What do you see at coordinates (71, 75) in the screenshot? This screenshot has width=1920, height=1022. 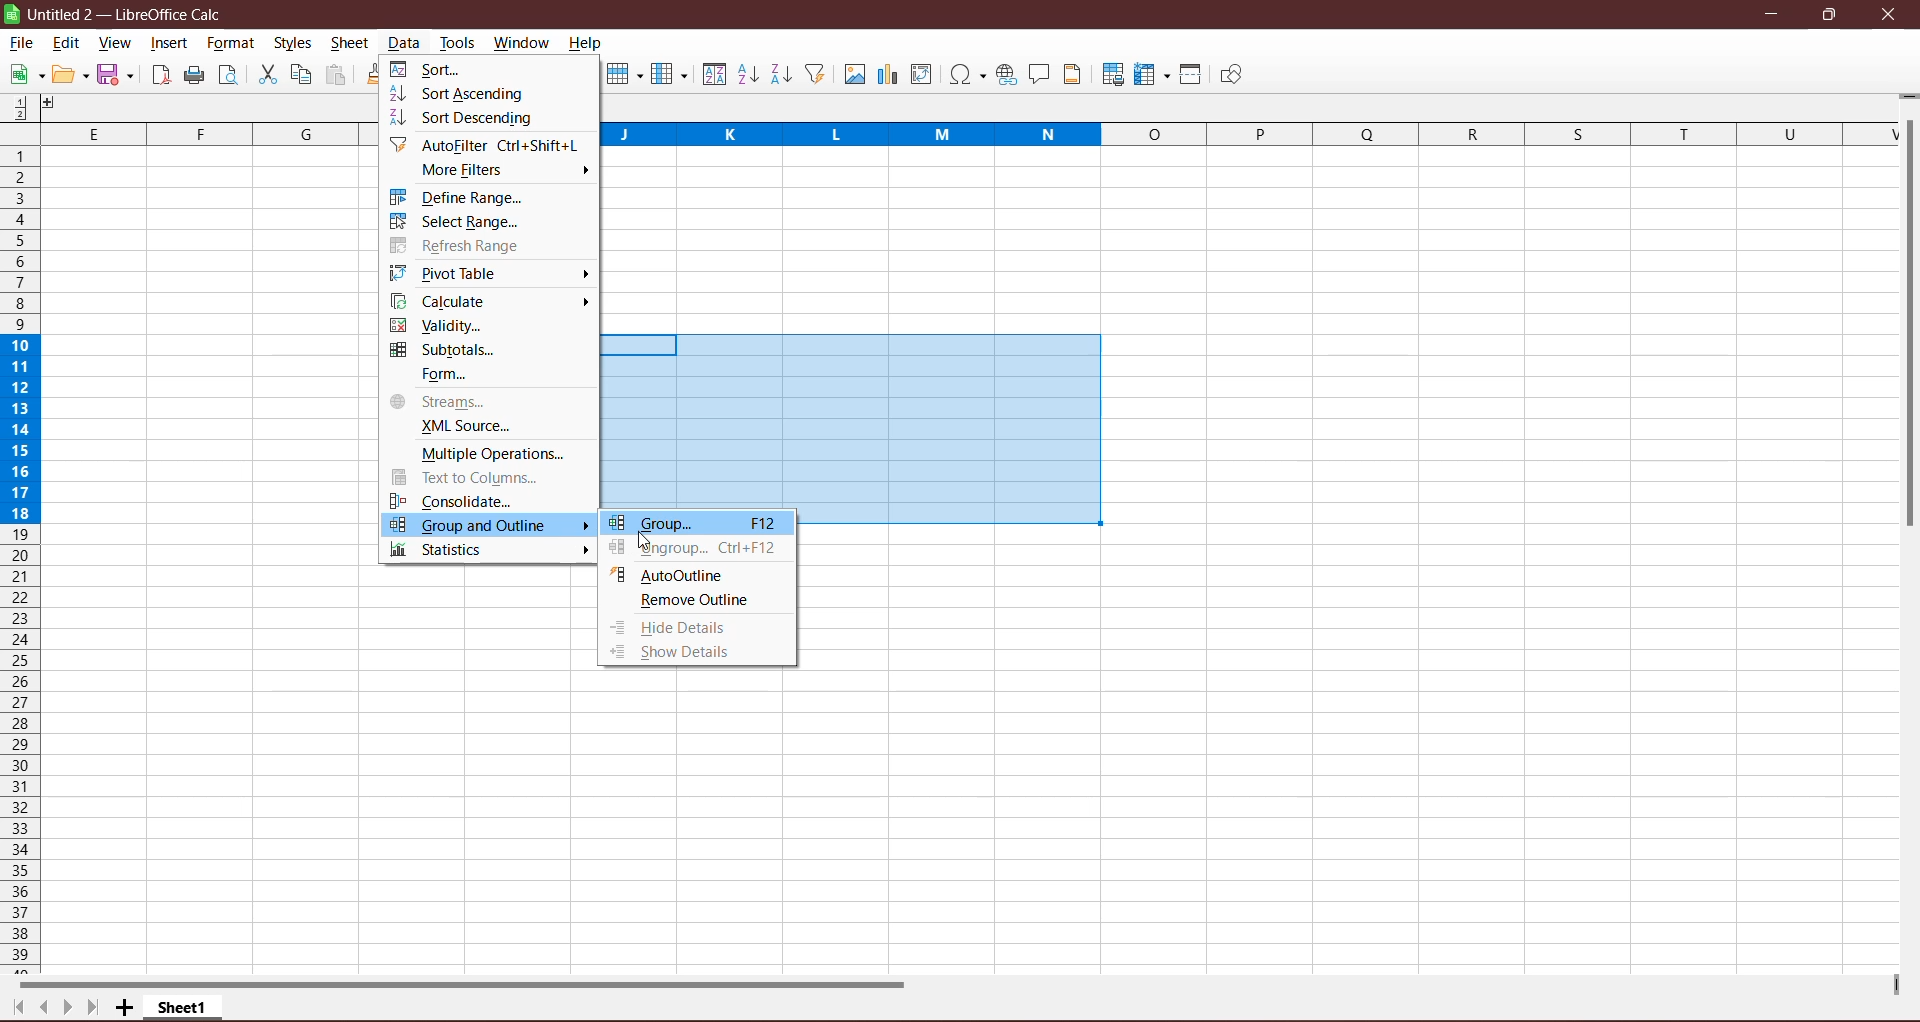 I see `Edit` at bounding box center [71, 75].